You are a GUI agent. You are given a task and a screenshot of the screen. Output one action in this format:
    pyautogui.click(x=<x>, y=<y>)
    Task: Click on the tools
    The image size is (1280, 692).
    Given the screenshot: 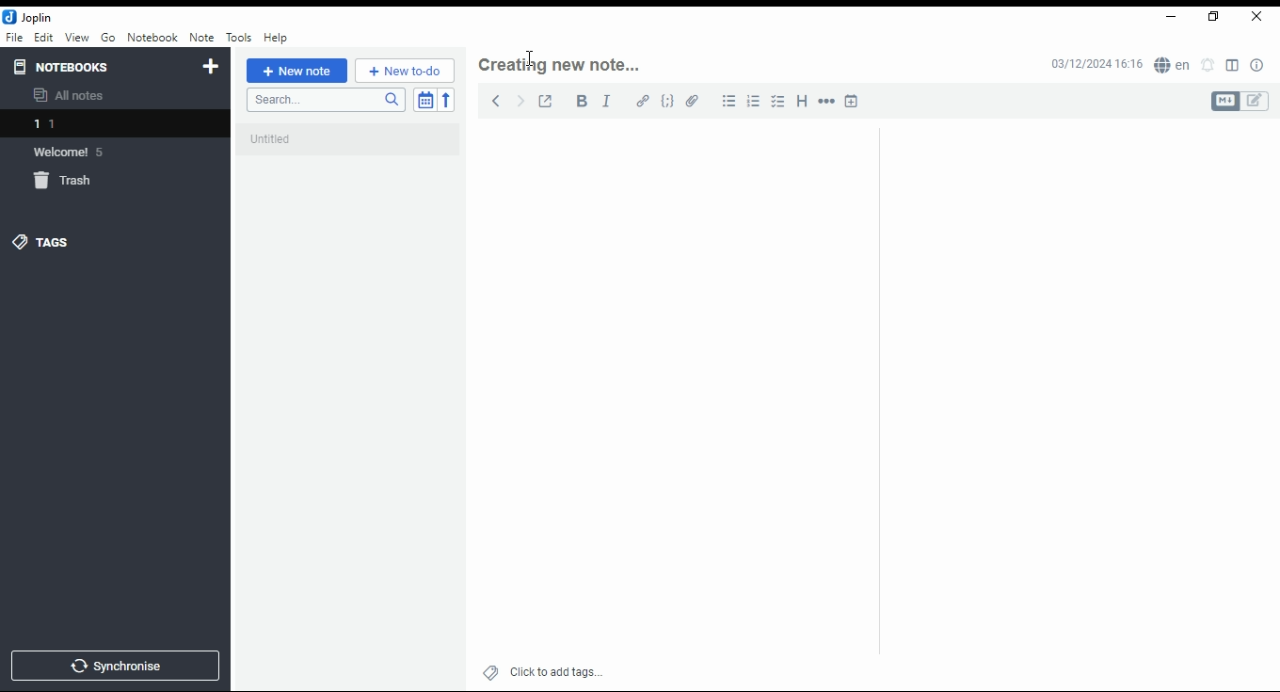 What is the action you would take?
    pyautogui.click(x=240, y=38)
    